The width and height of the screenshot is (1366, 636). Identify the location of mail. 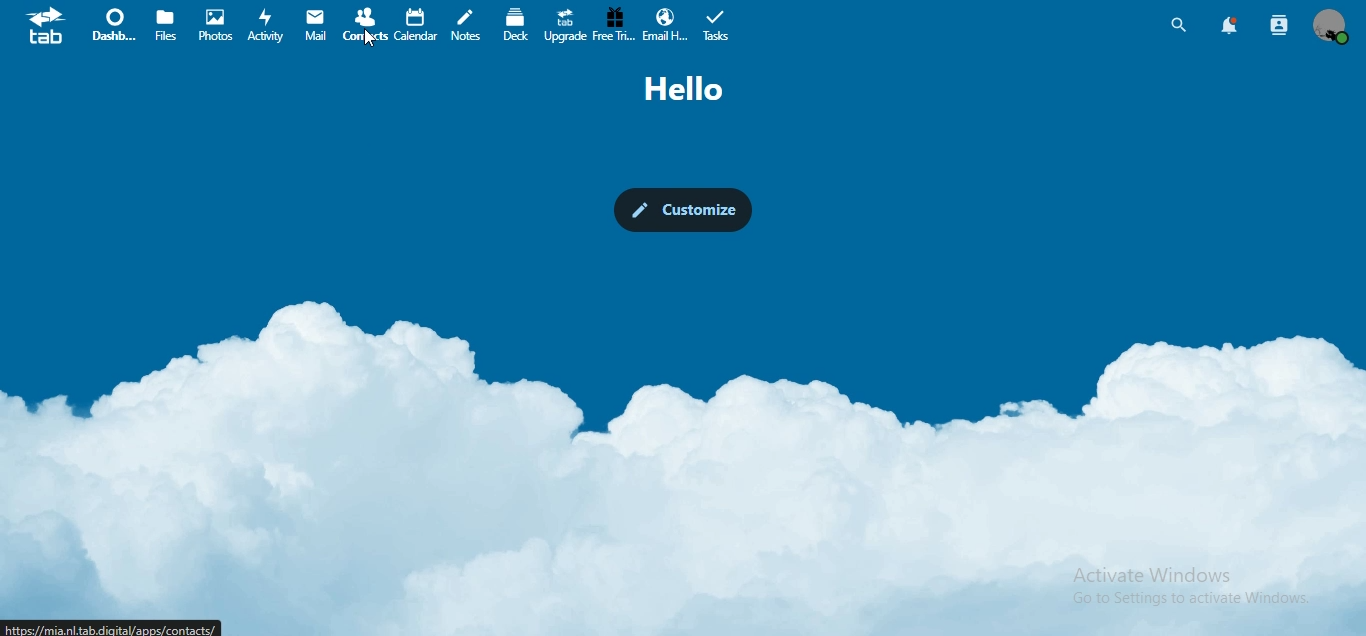
(313, 25).